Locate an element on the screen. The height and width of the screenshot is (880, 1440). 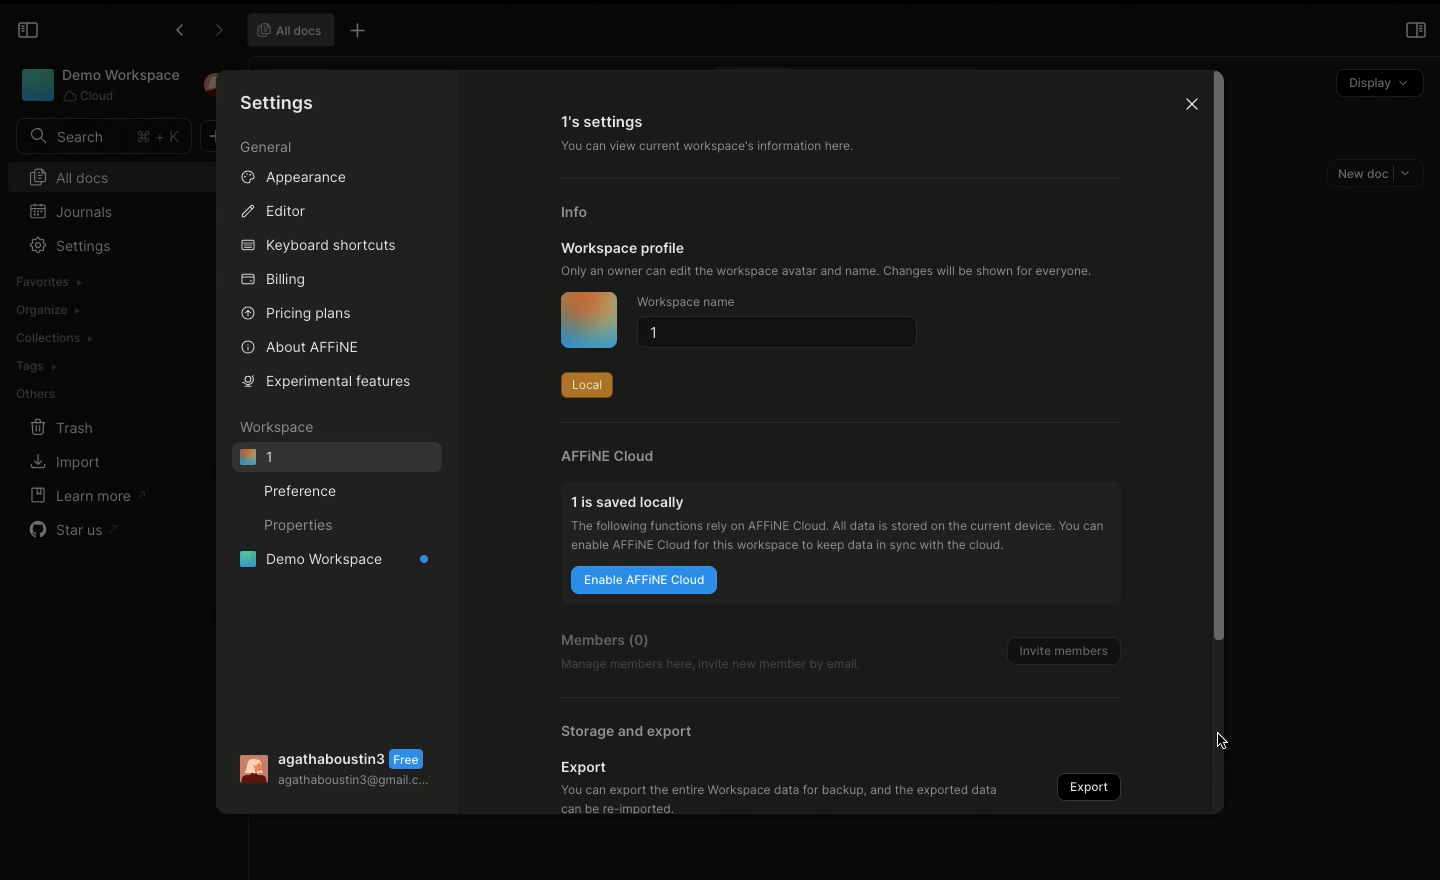
Export is located at coordinates (582, 769).